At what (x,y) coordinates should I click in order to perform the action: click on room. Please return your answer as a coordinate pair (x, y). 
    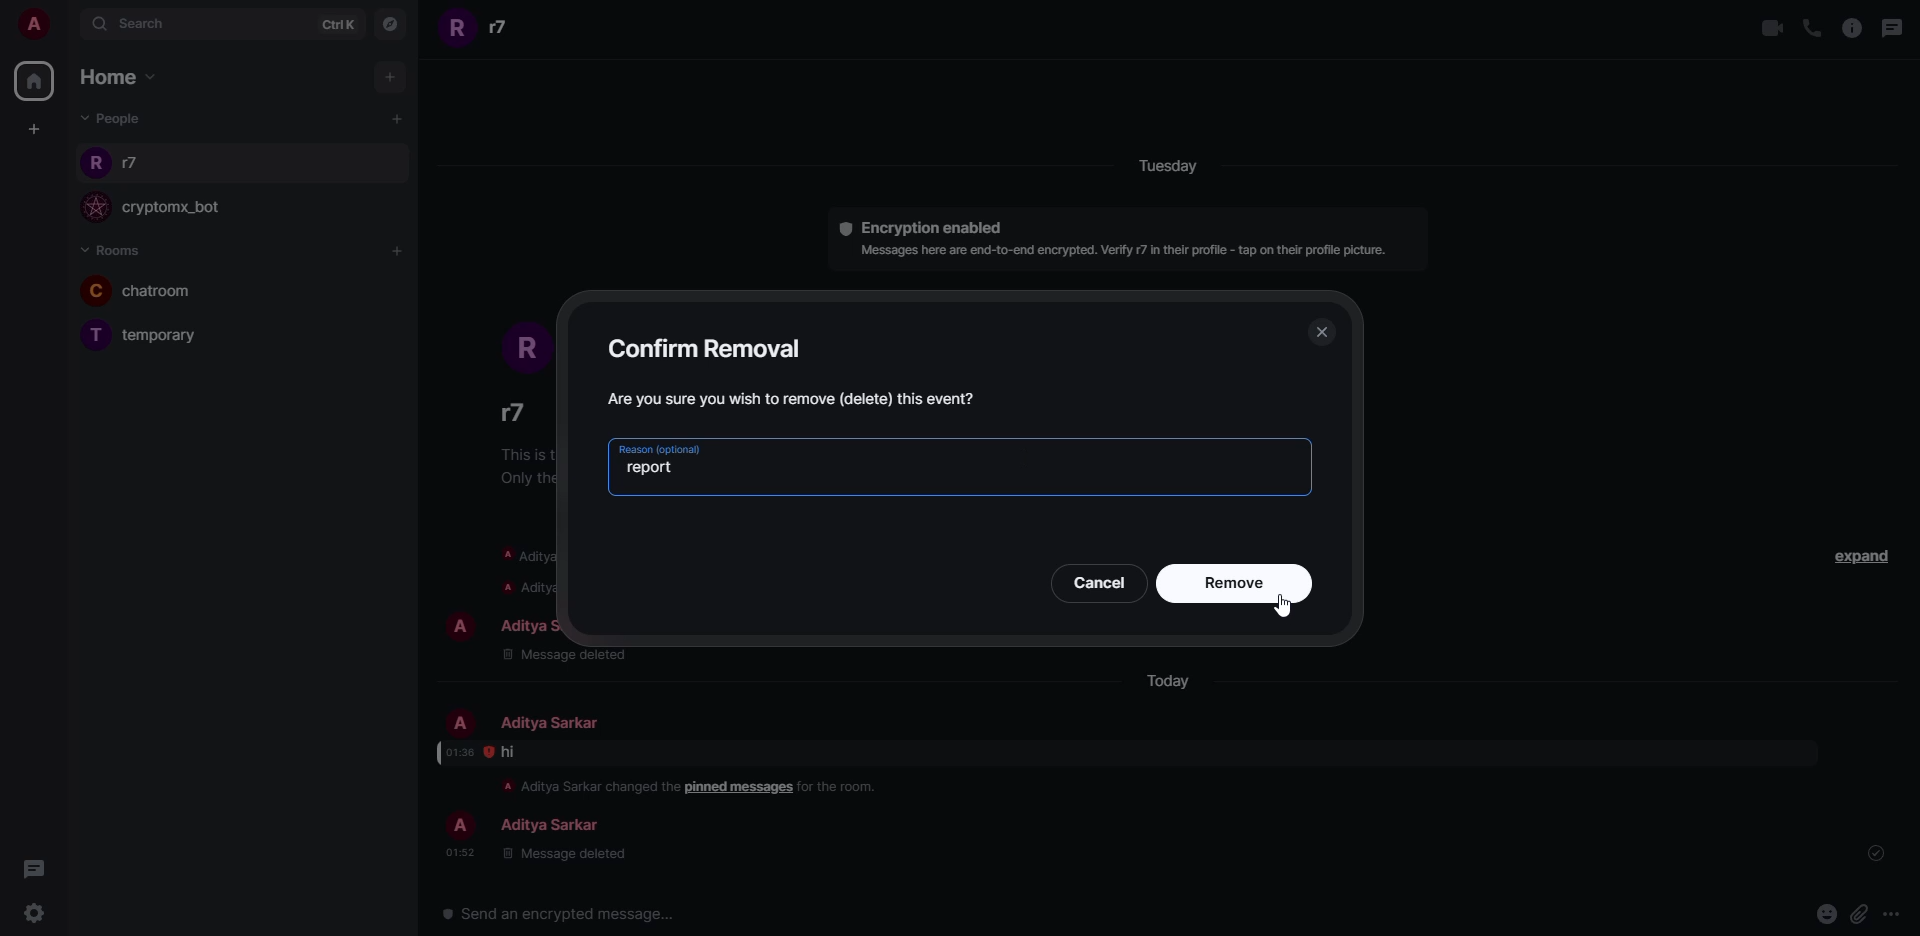
    Looking at the image, I should click on (166, 291).